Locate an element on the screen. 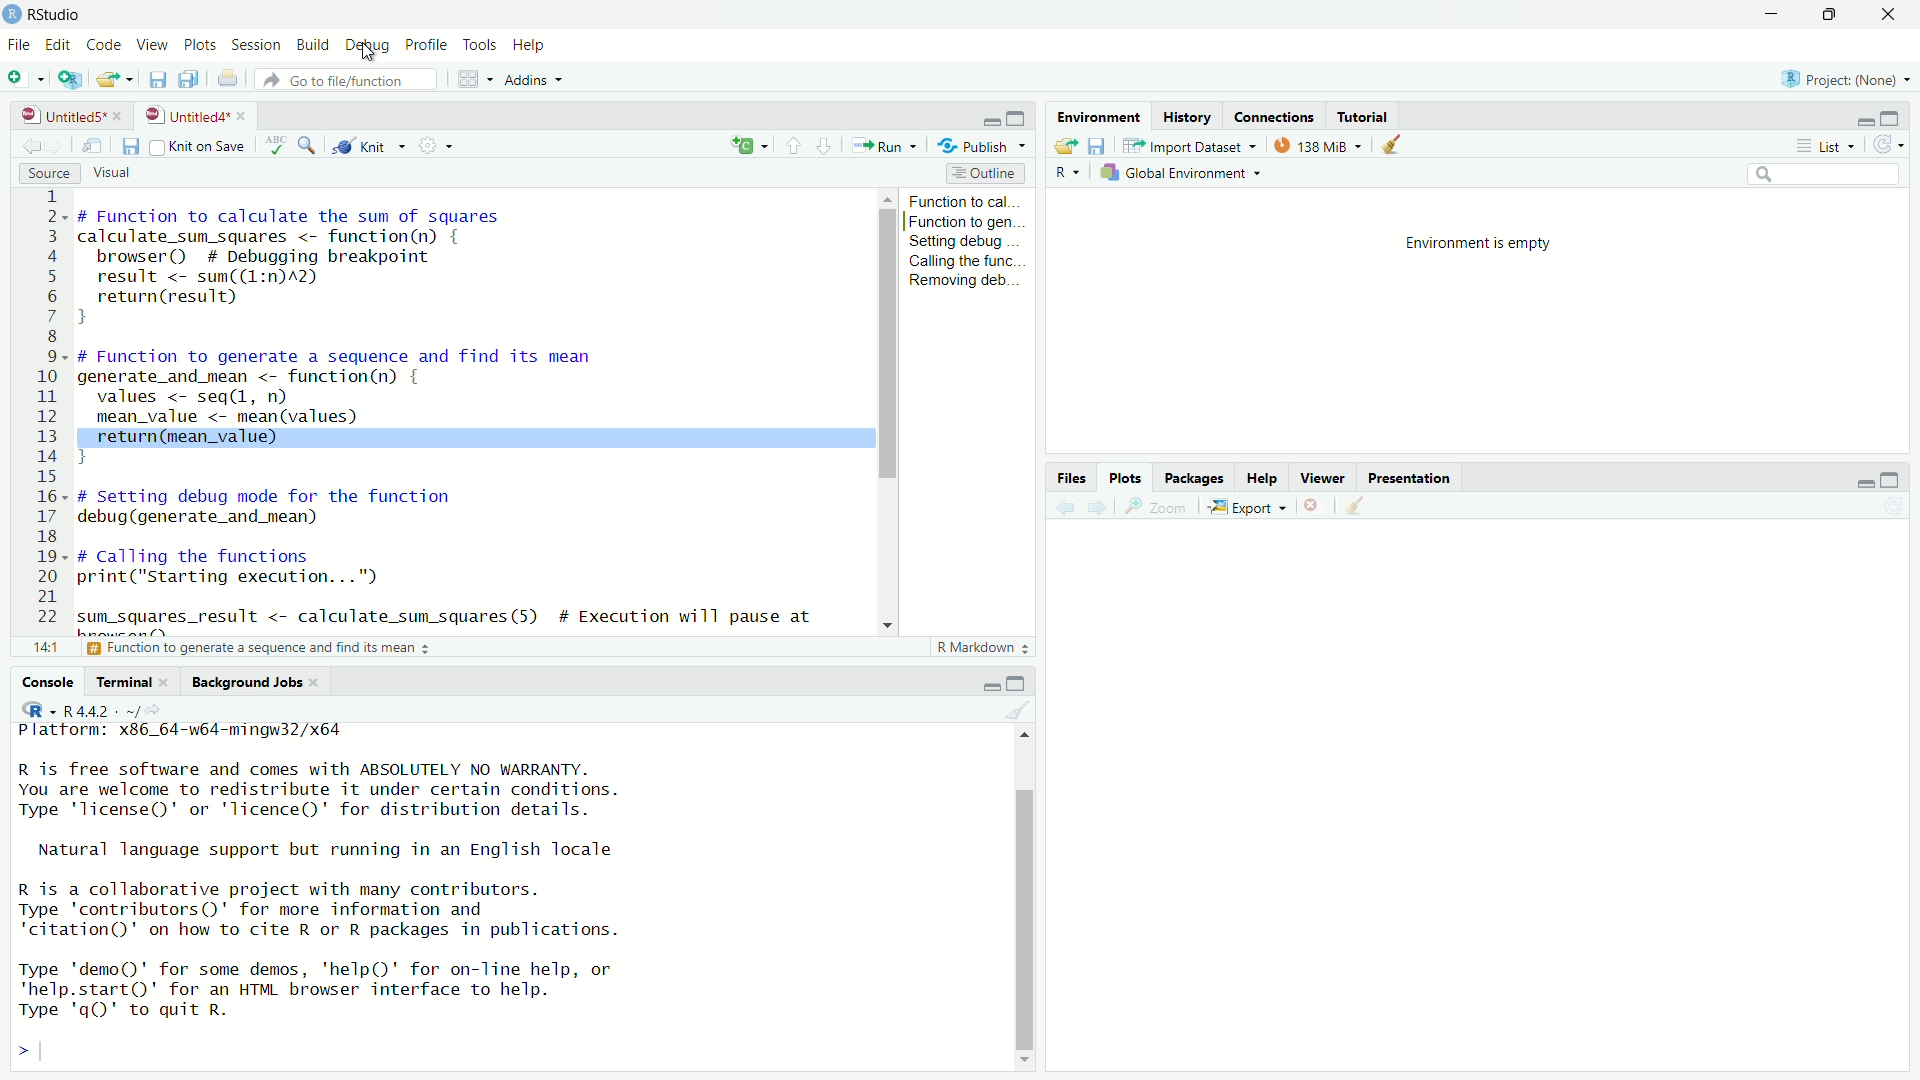  go to next section/chunk is located at coordinates (821, 147).